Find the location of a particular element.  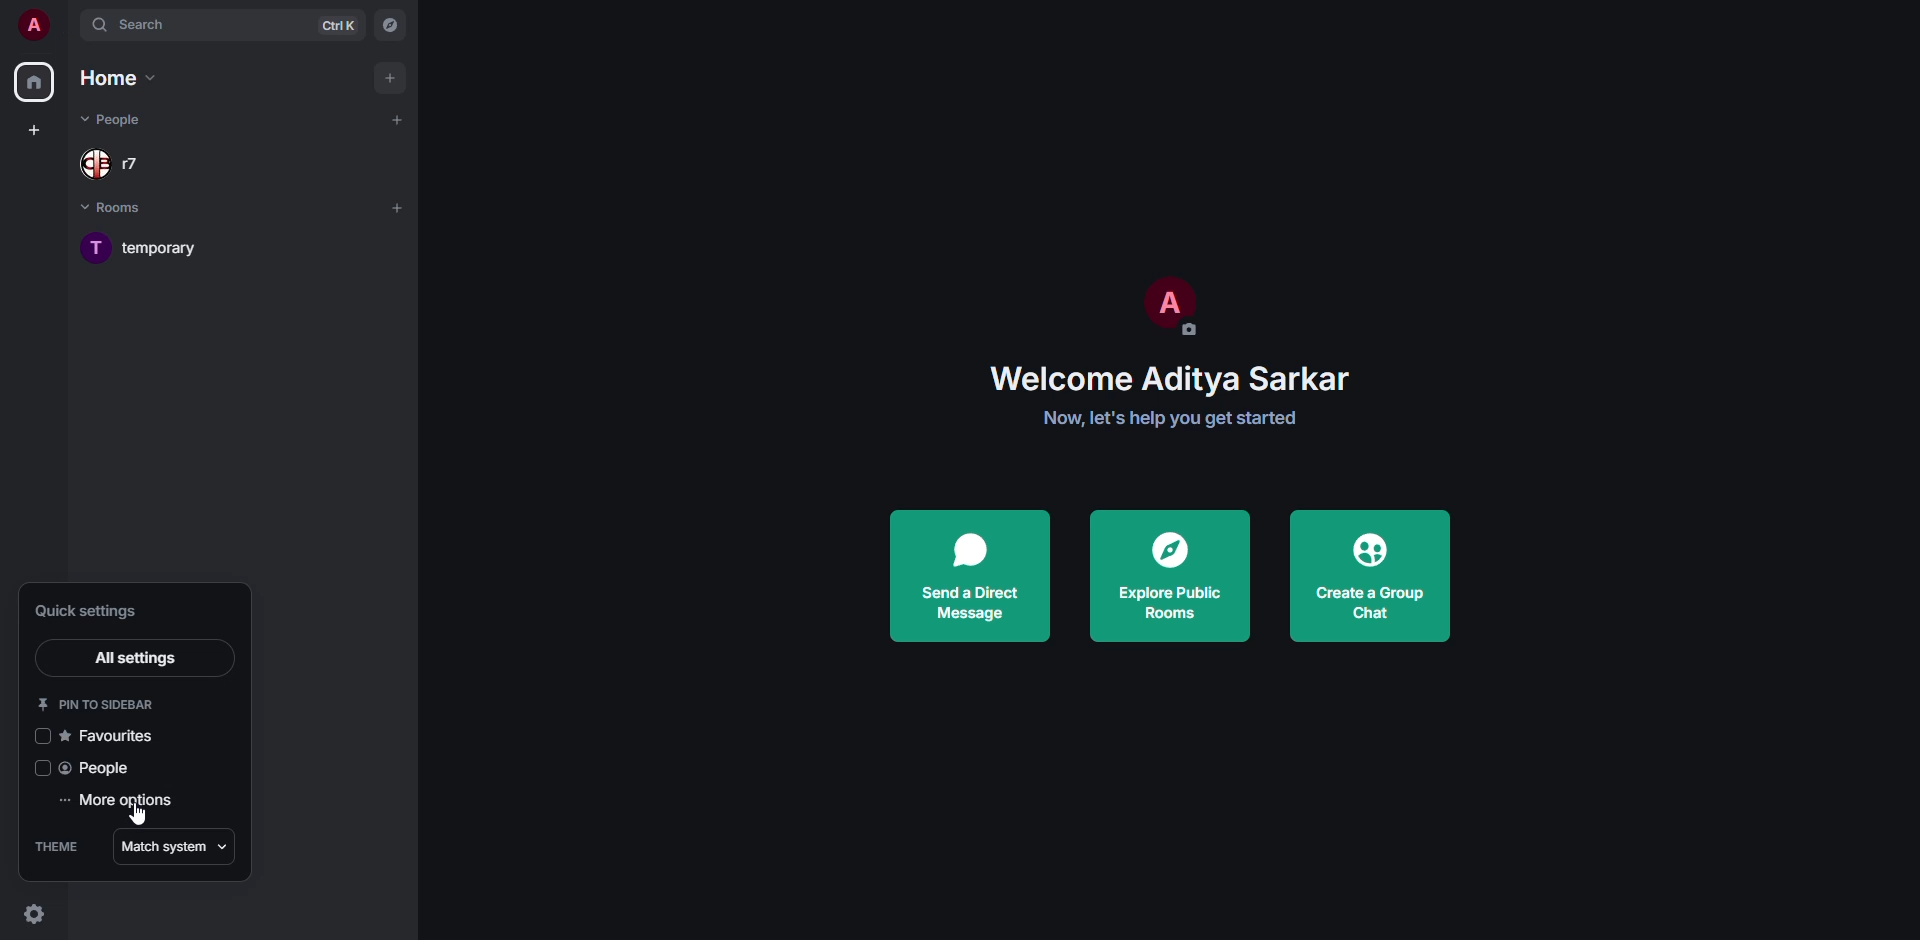

home is located at coordinates (36, 82).